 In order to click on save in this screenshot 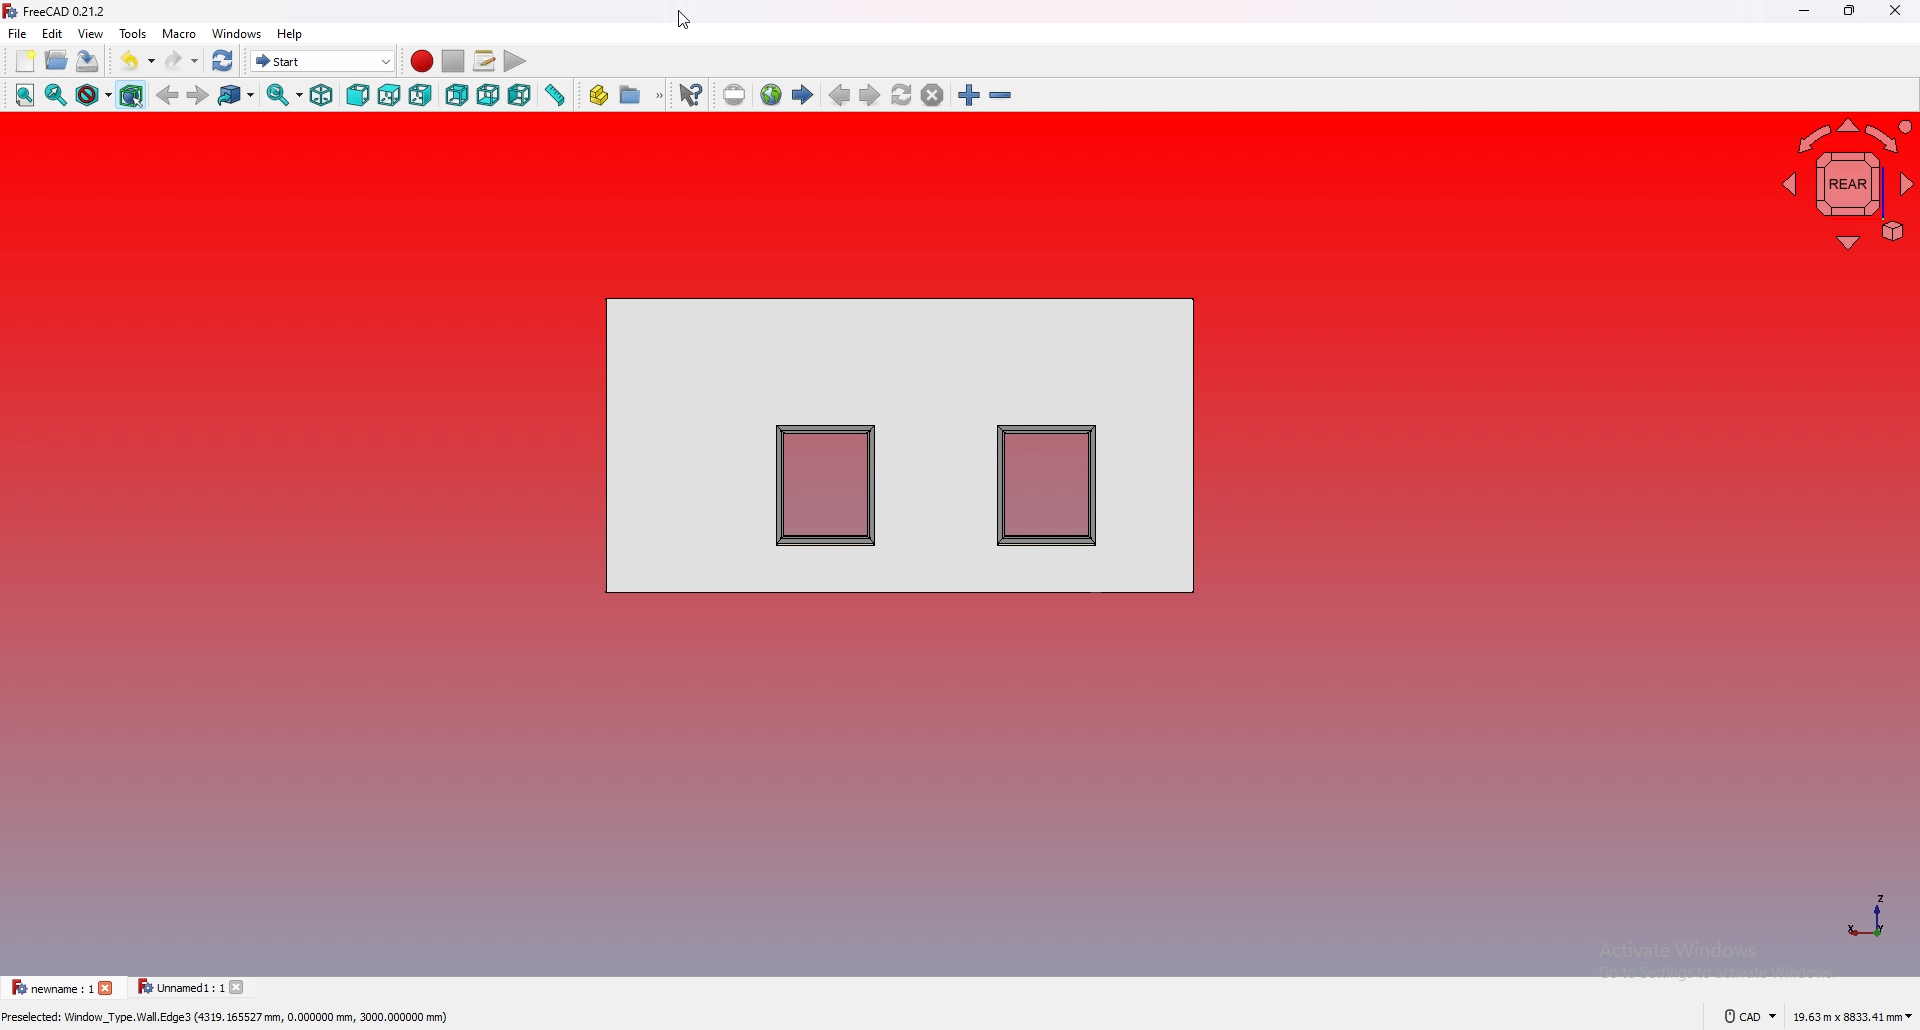, I will do `click(88, 60)`.